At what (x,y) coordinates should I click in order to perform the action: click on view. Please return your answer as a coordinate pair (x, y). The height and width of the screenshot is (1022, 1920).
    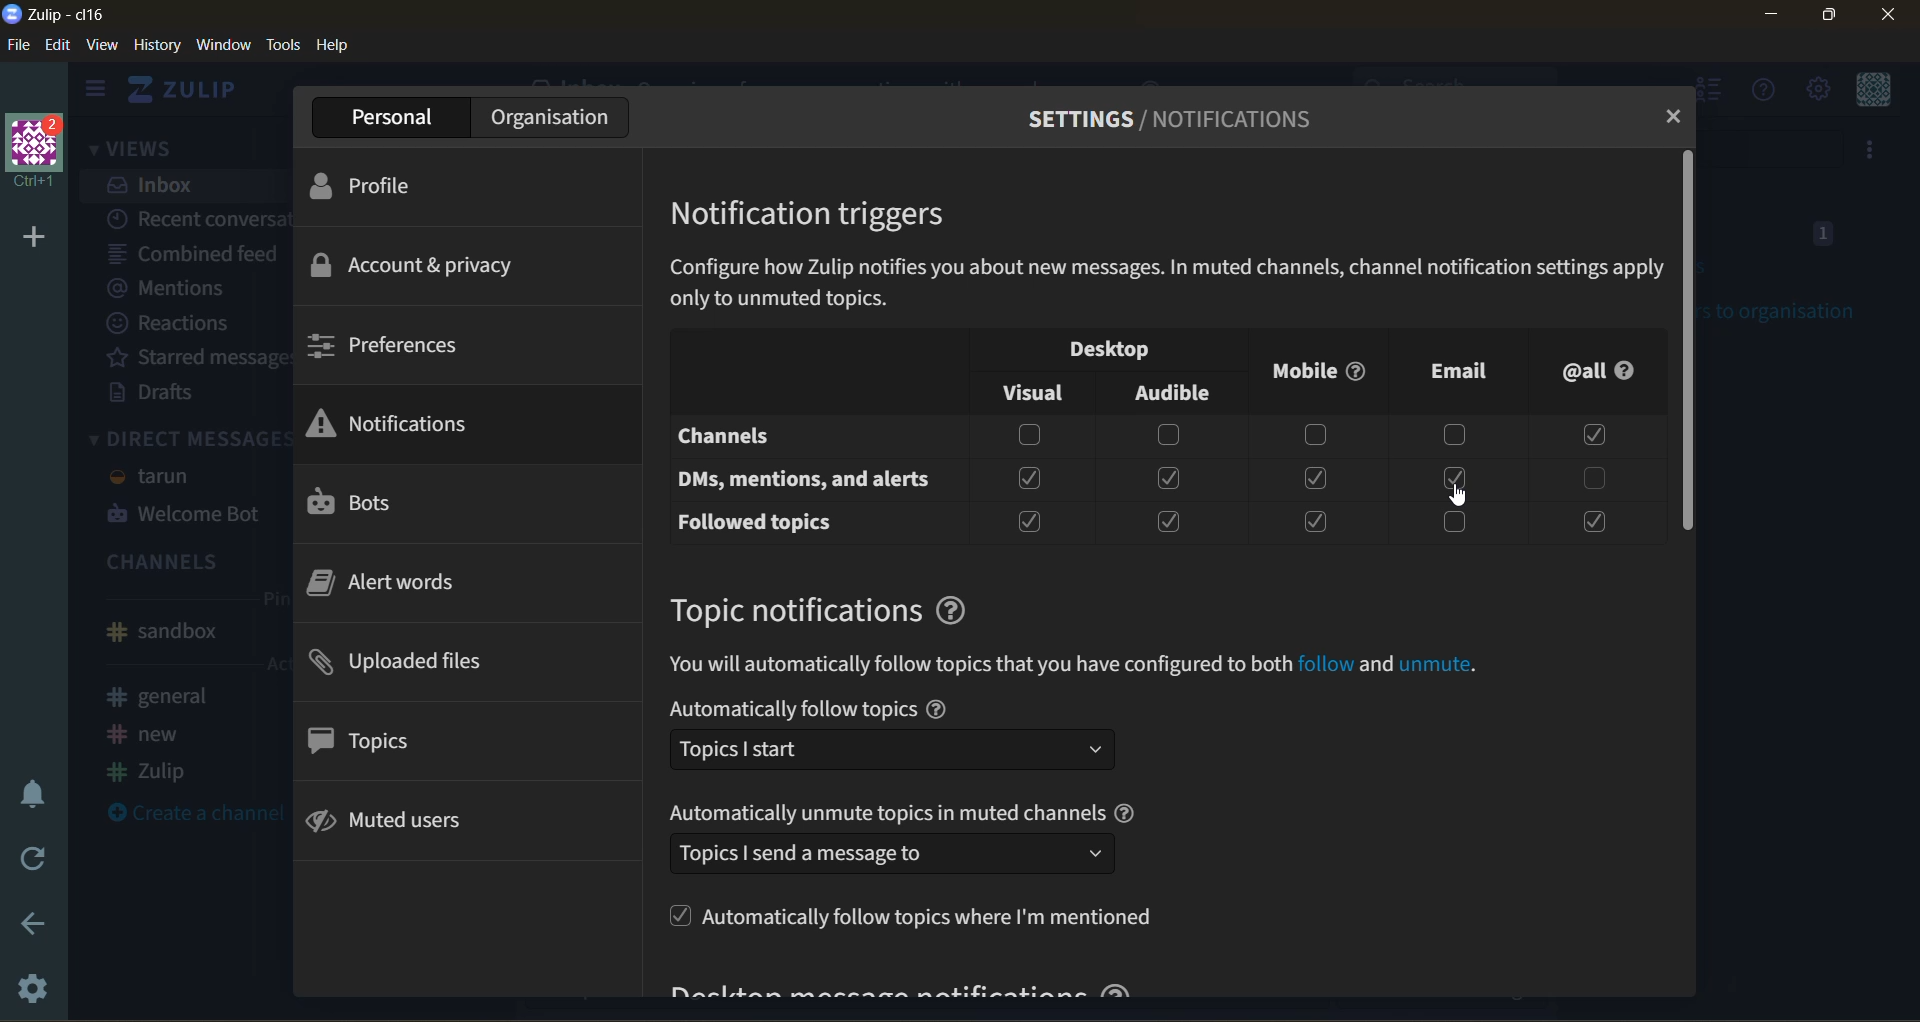
    Looking at the image, I should click on (103, 46).